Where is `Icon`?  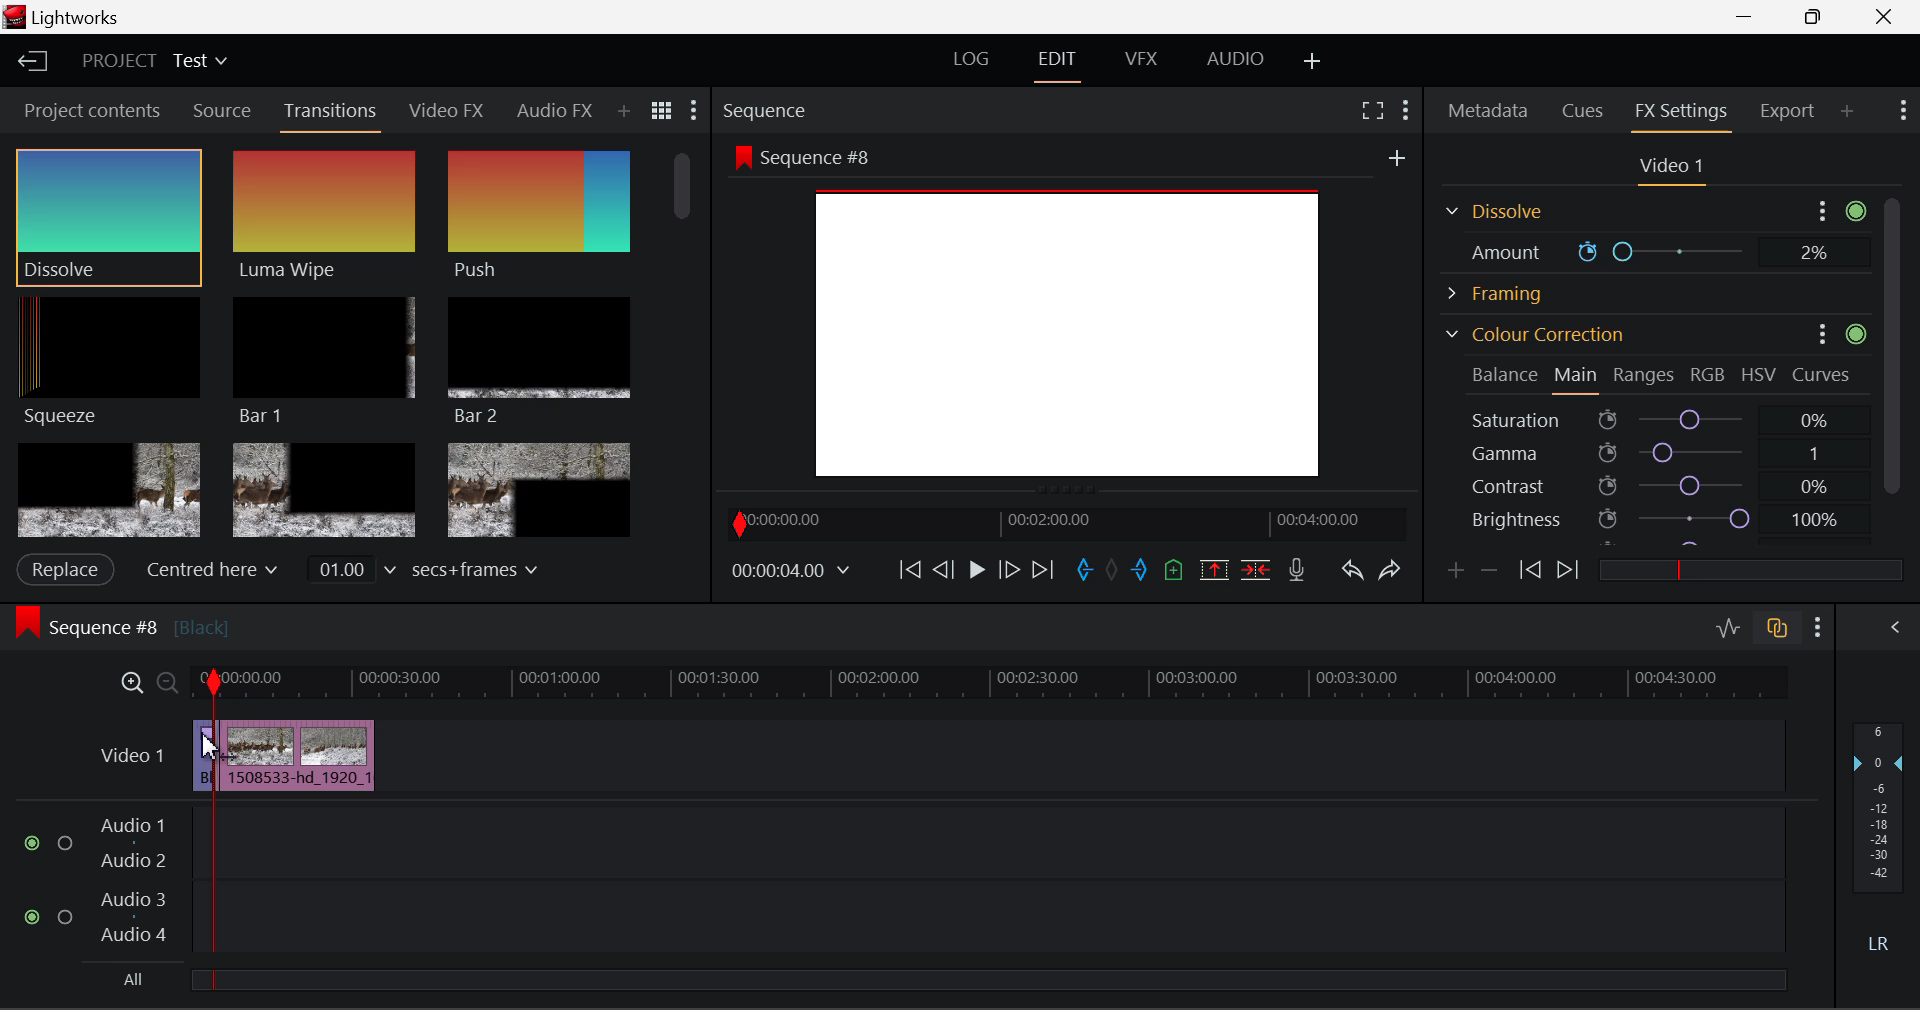 Icon is located at coordinates (1855, 211).